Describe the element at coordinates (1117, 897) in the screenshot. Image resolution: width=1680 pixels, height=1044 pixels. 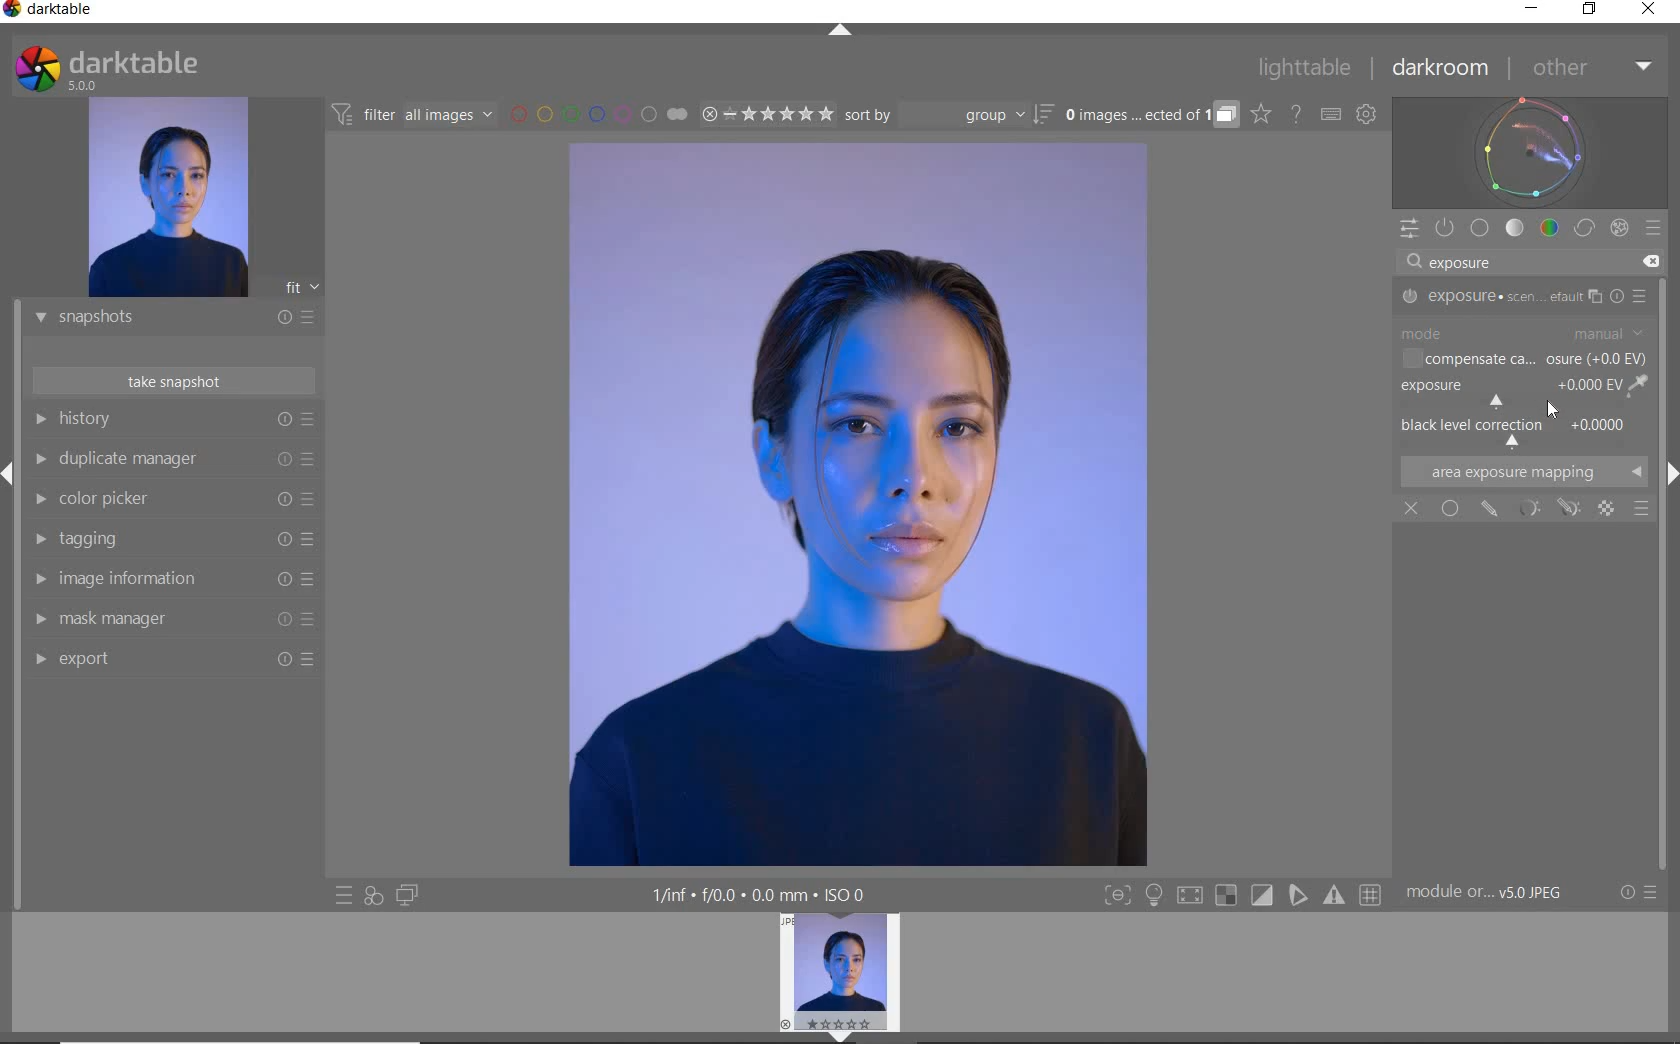
I see `Button` at that location.